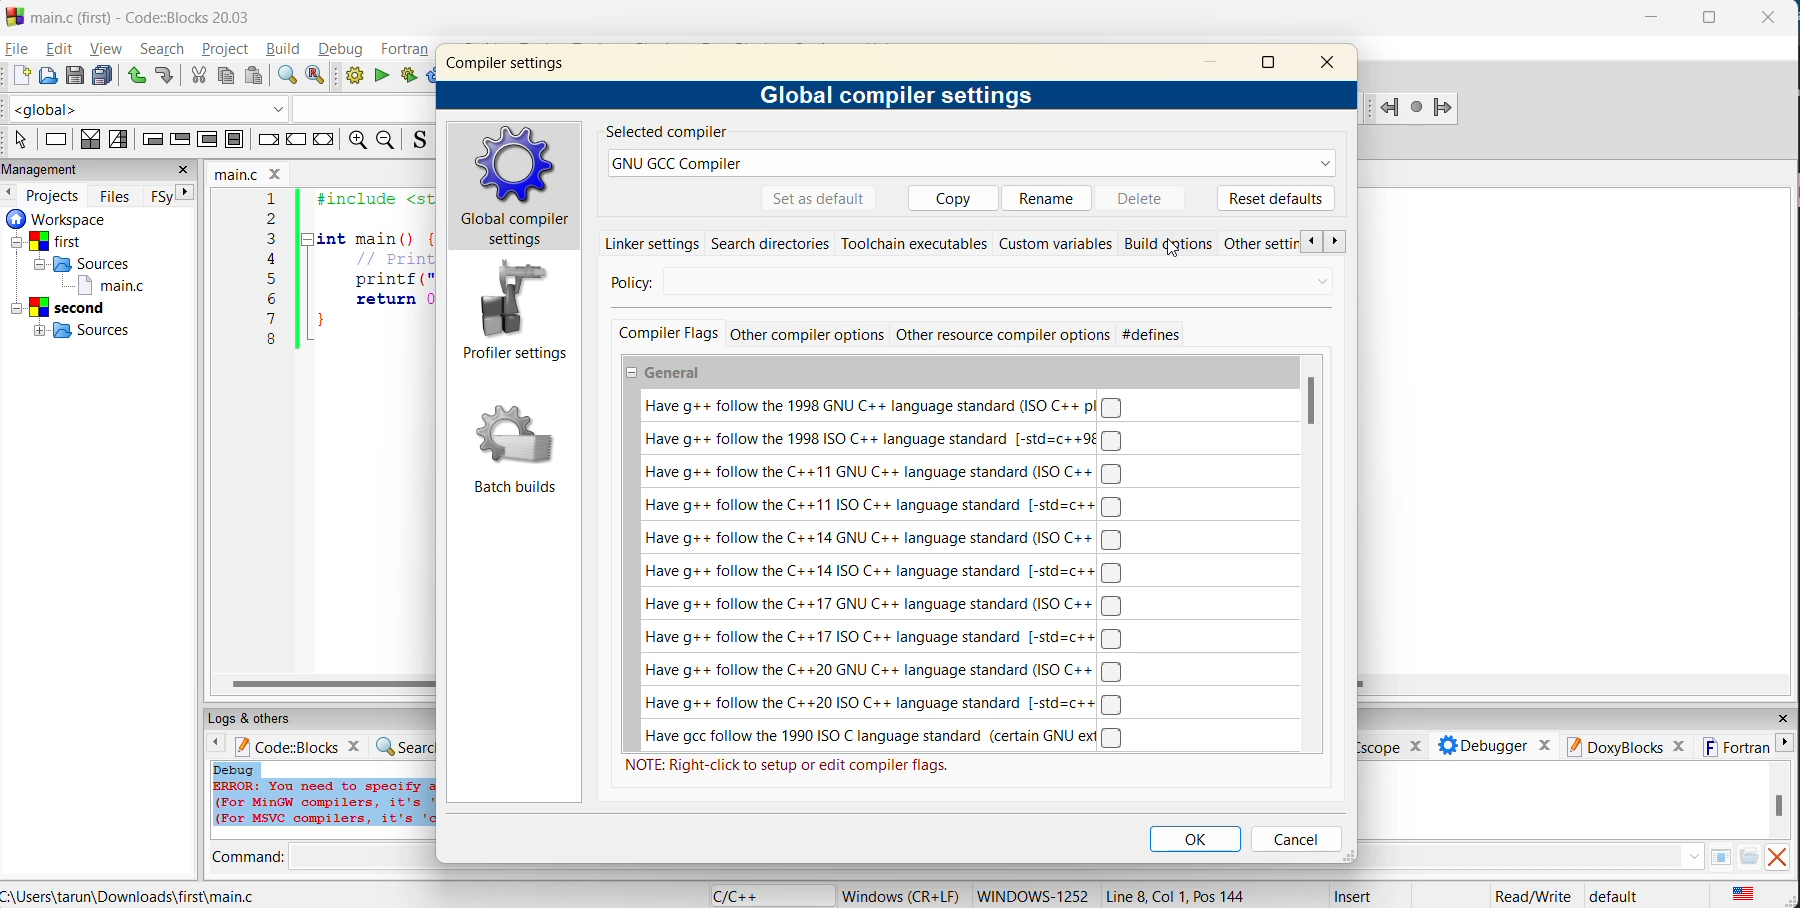 This screenshot has height=908, width=1800. What do you see at coordinates (255, 76) in the screenshot?
I see `paste` at bounding box center [255, 76].